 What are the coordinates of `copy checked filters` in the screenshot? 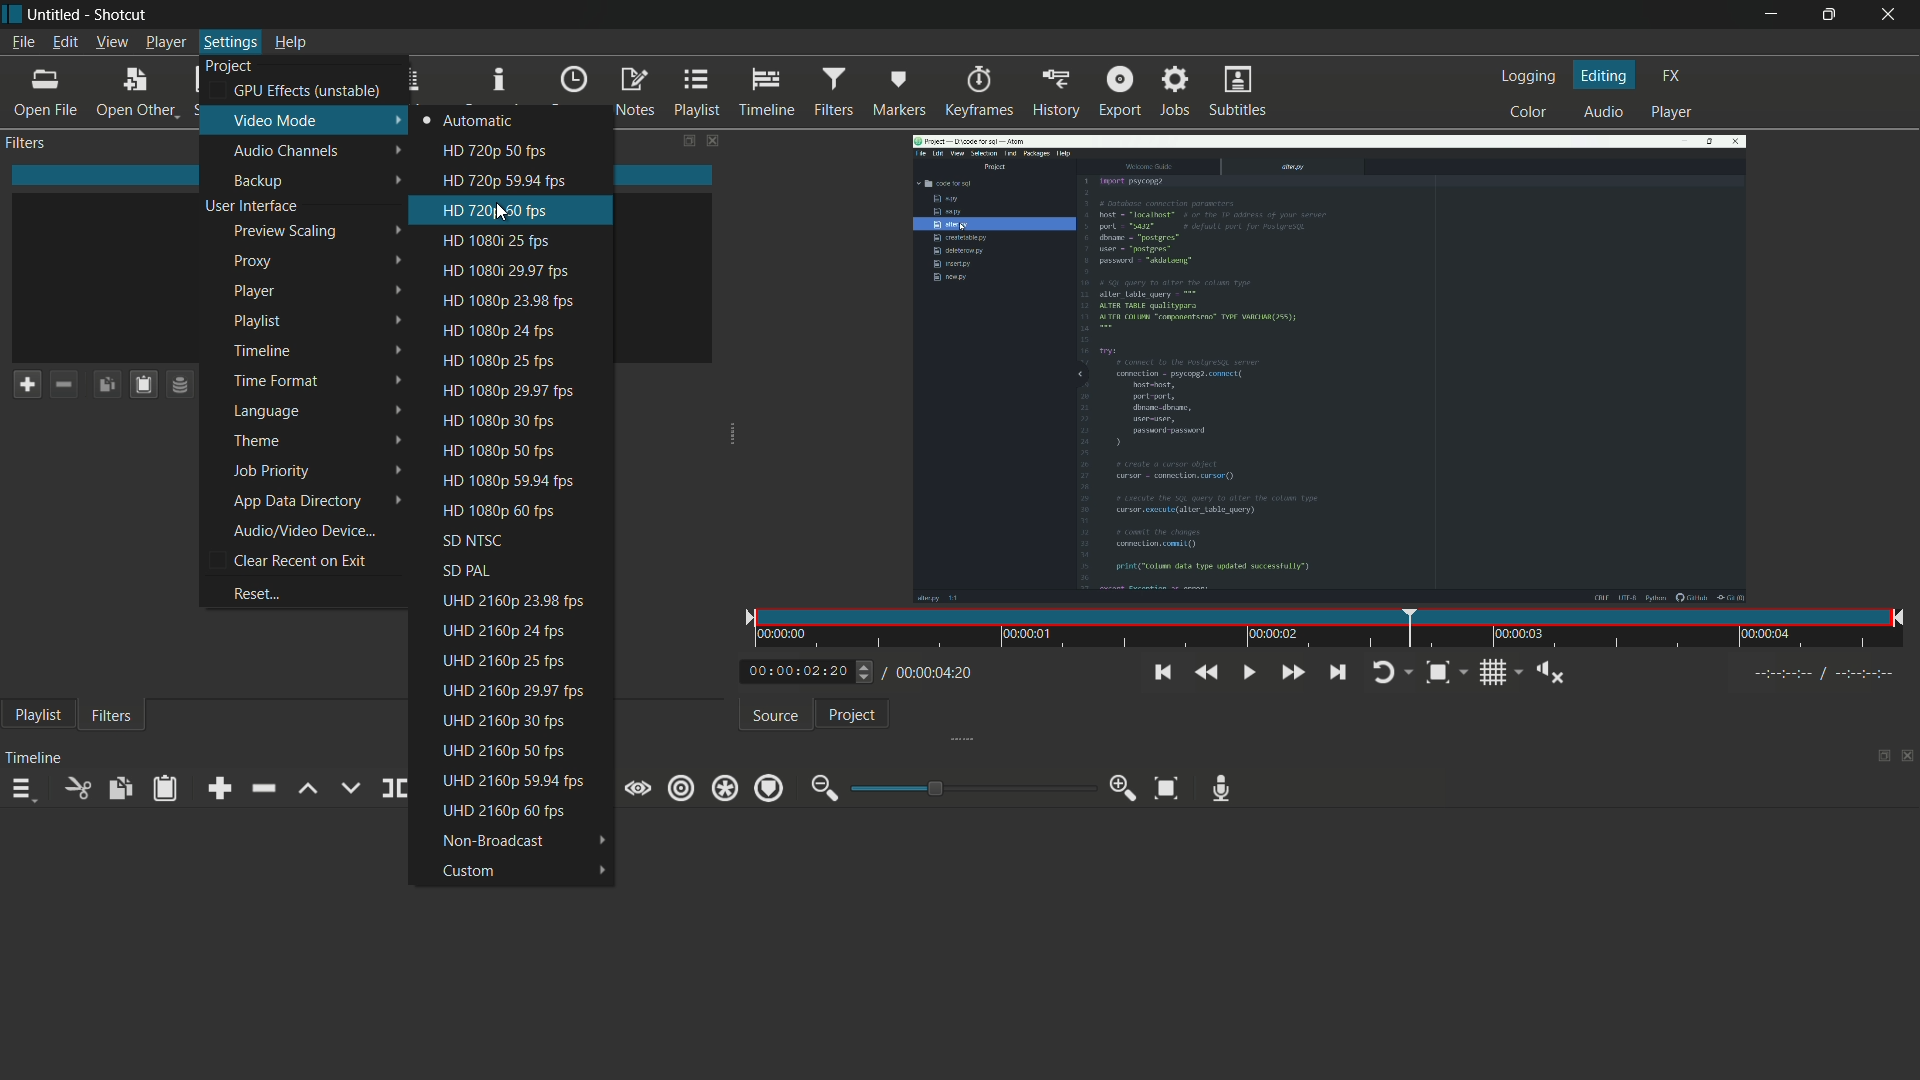 It's located at (106, 383).